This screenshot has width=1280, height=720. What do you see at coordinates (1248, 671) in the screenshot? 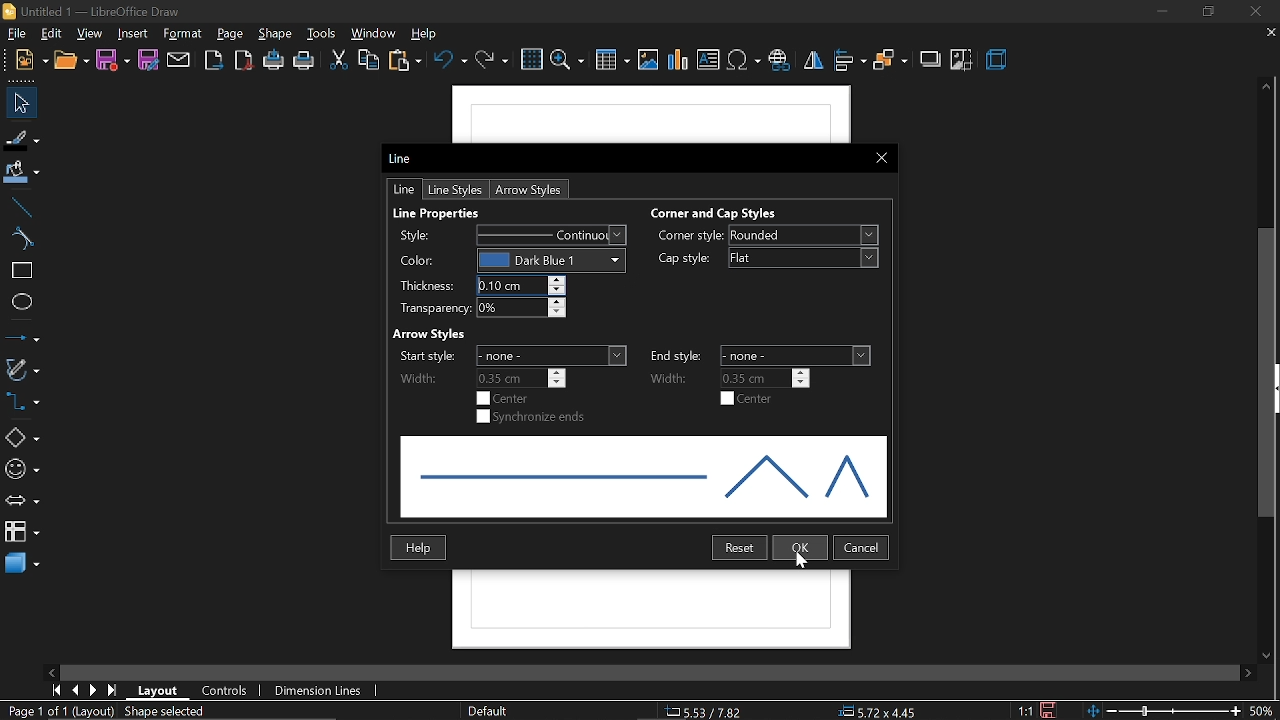
I see `move right` at bounding box center [1248, 671].